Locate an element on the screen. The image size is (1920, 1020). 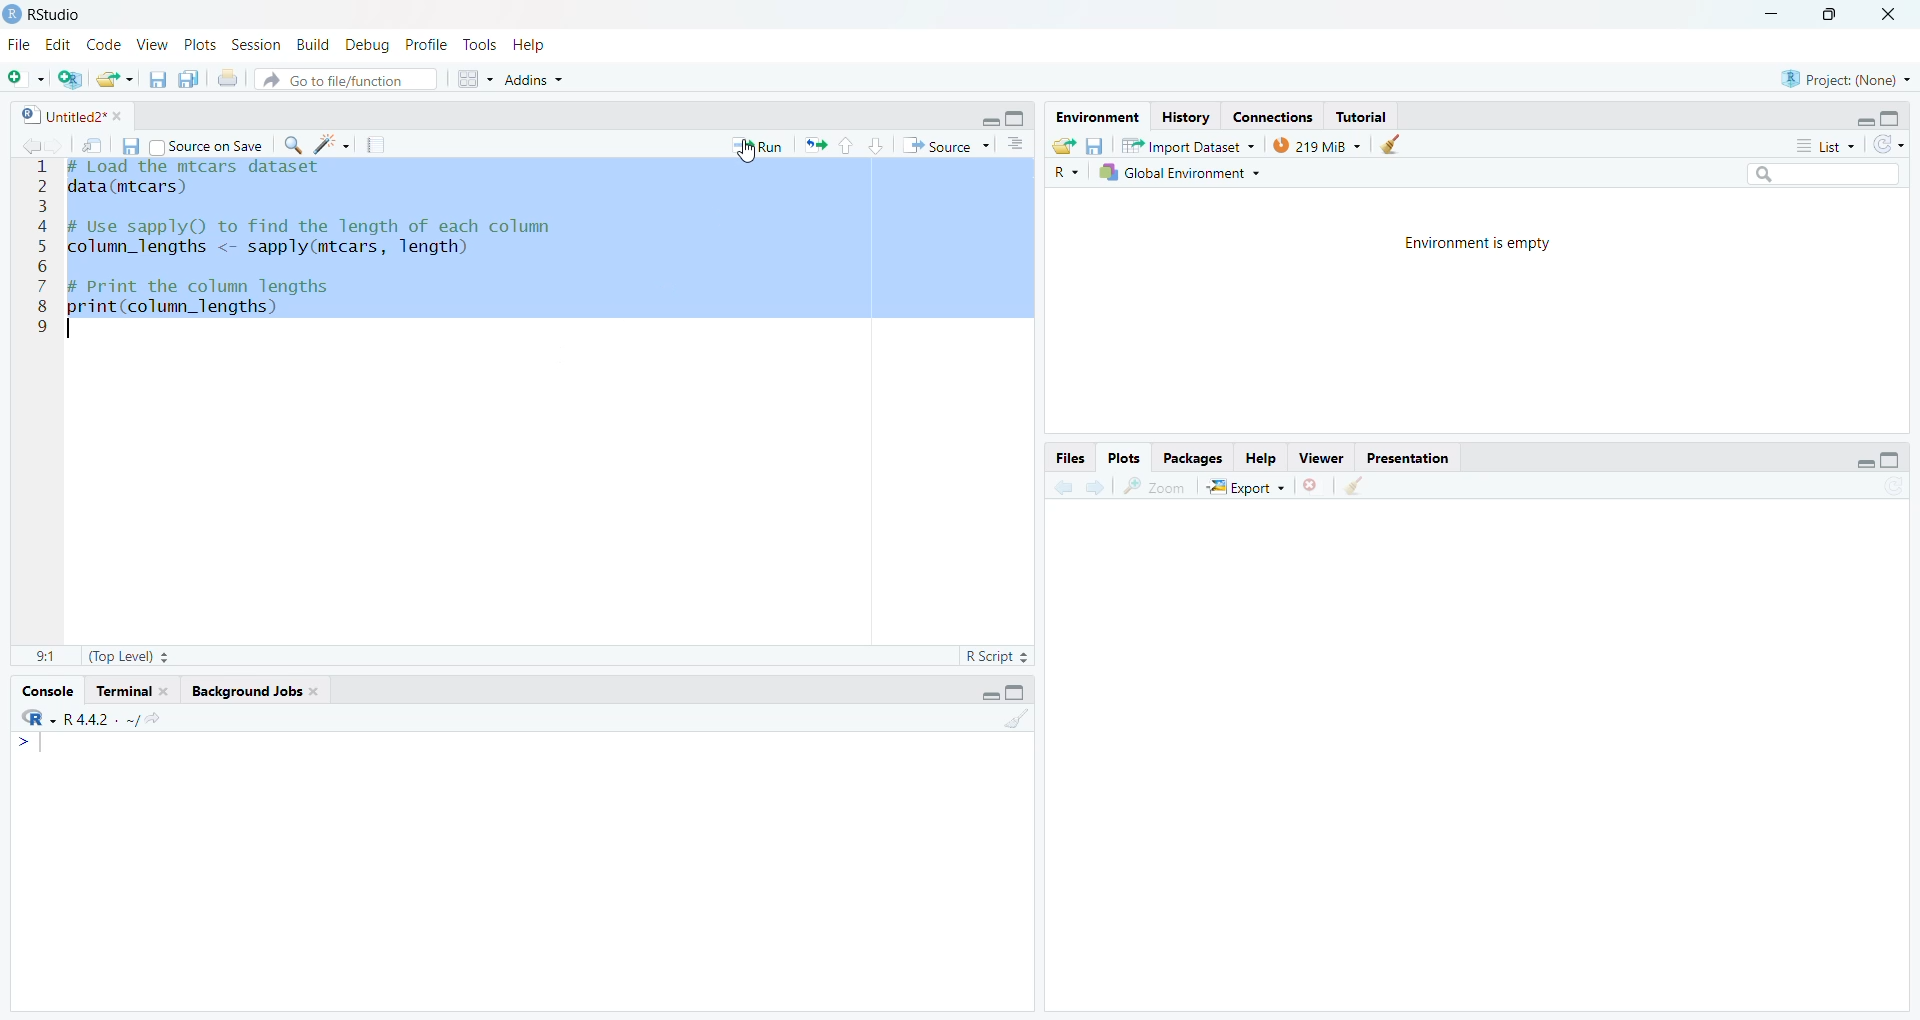
Print is located at coordinates (230, 78).